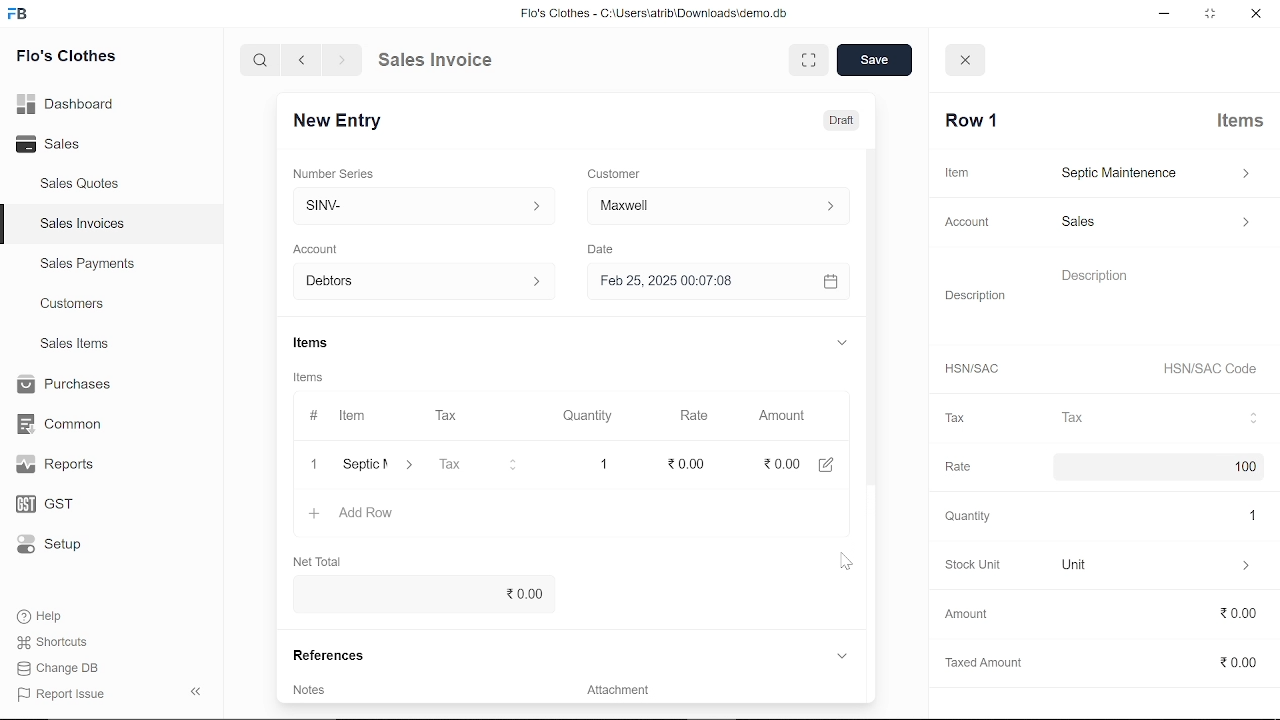  I want to click on Row 1, so click(973, 121).